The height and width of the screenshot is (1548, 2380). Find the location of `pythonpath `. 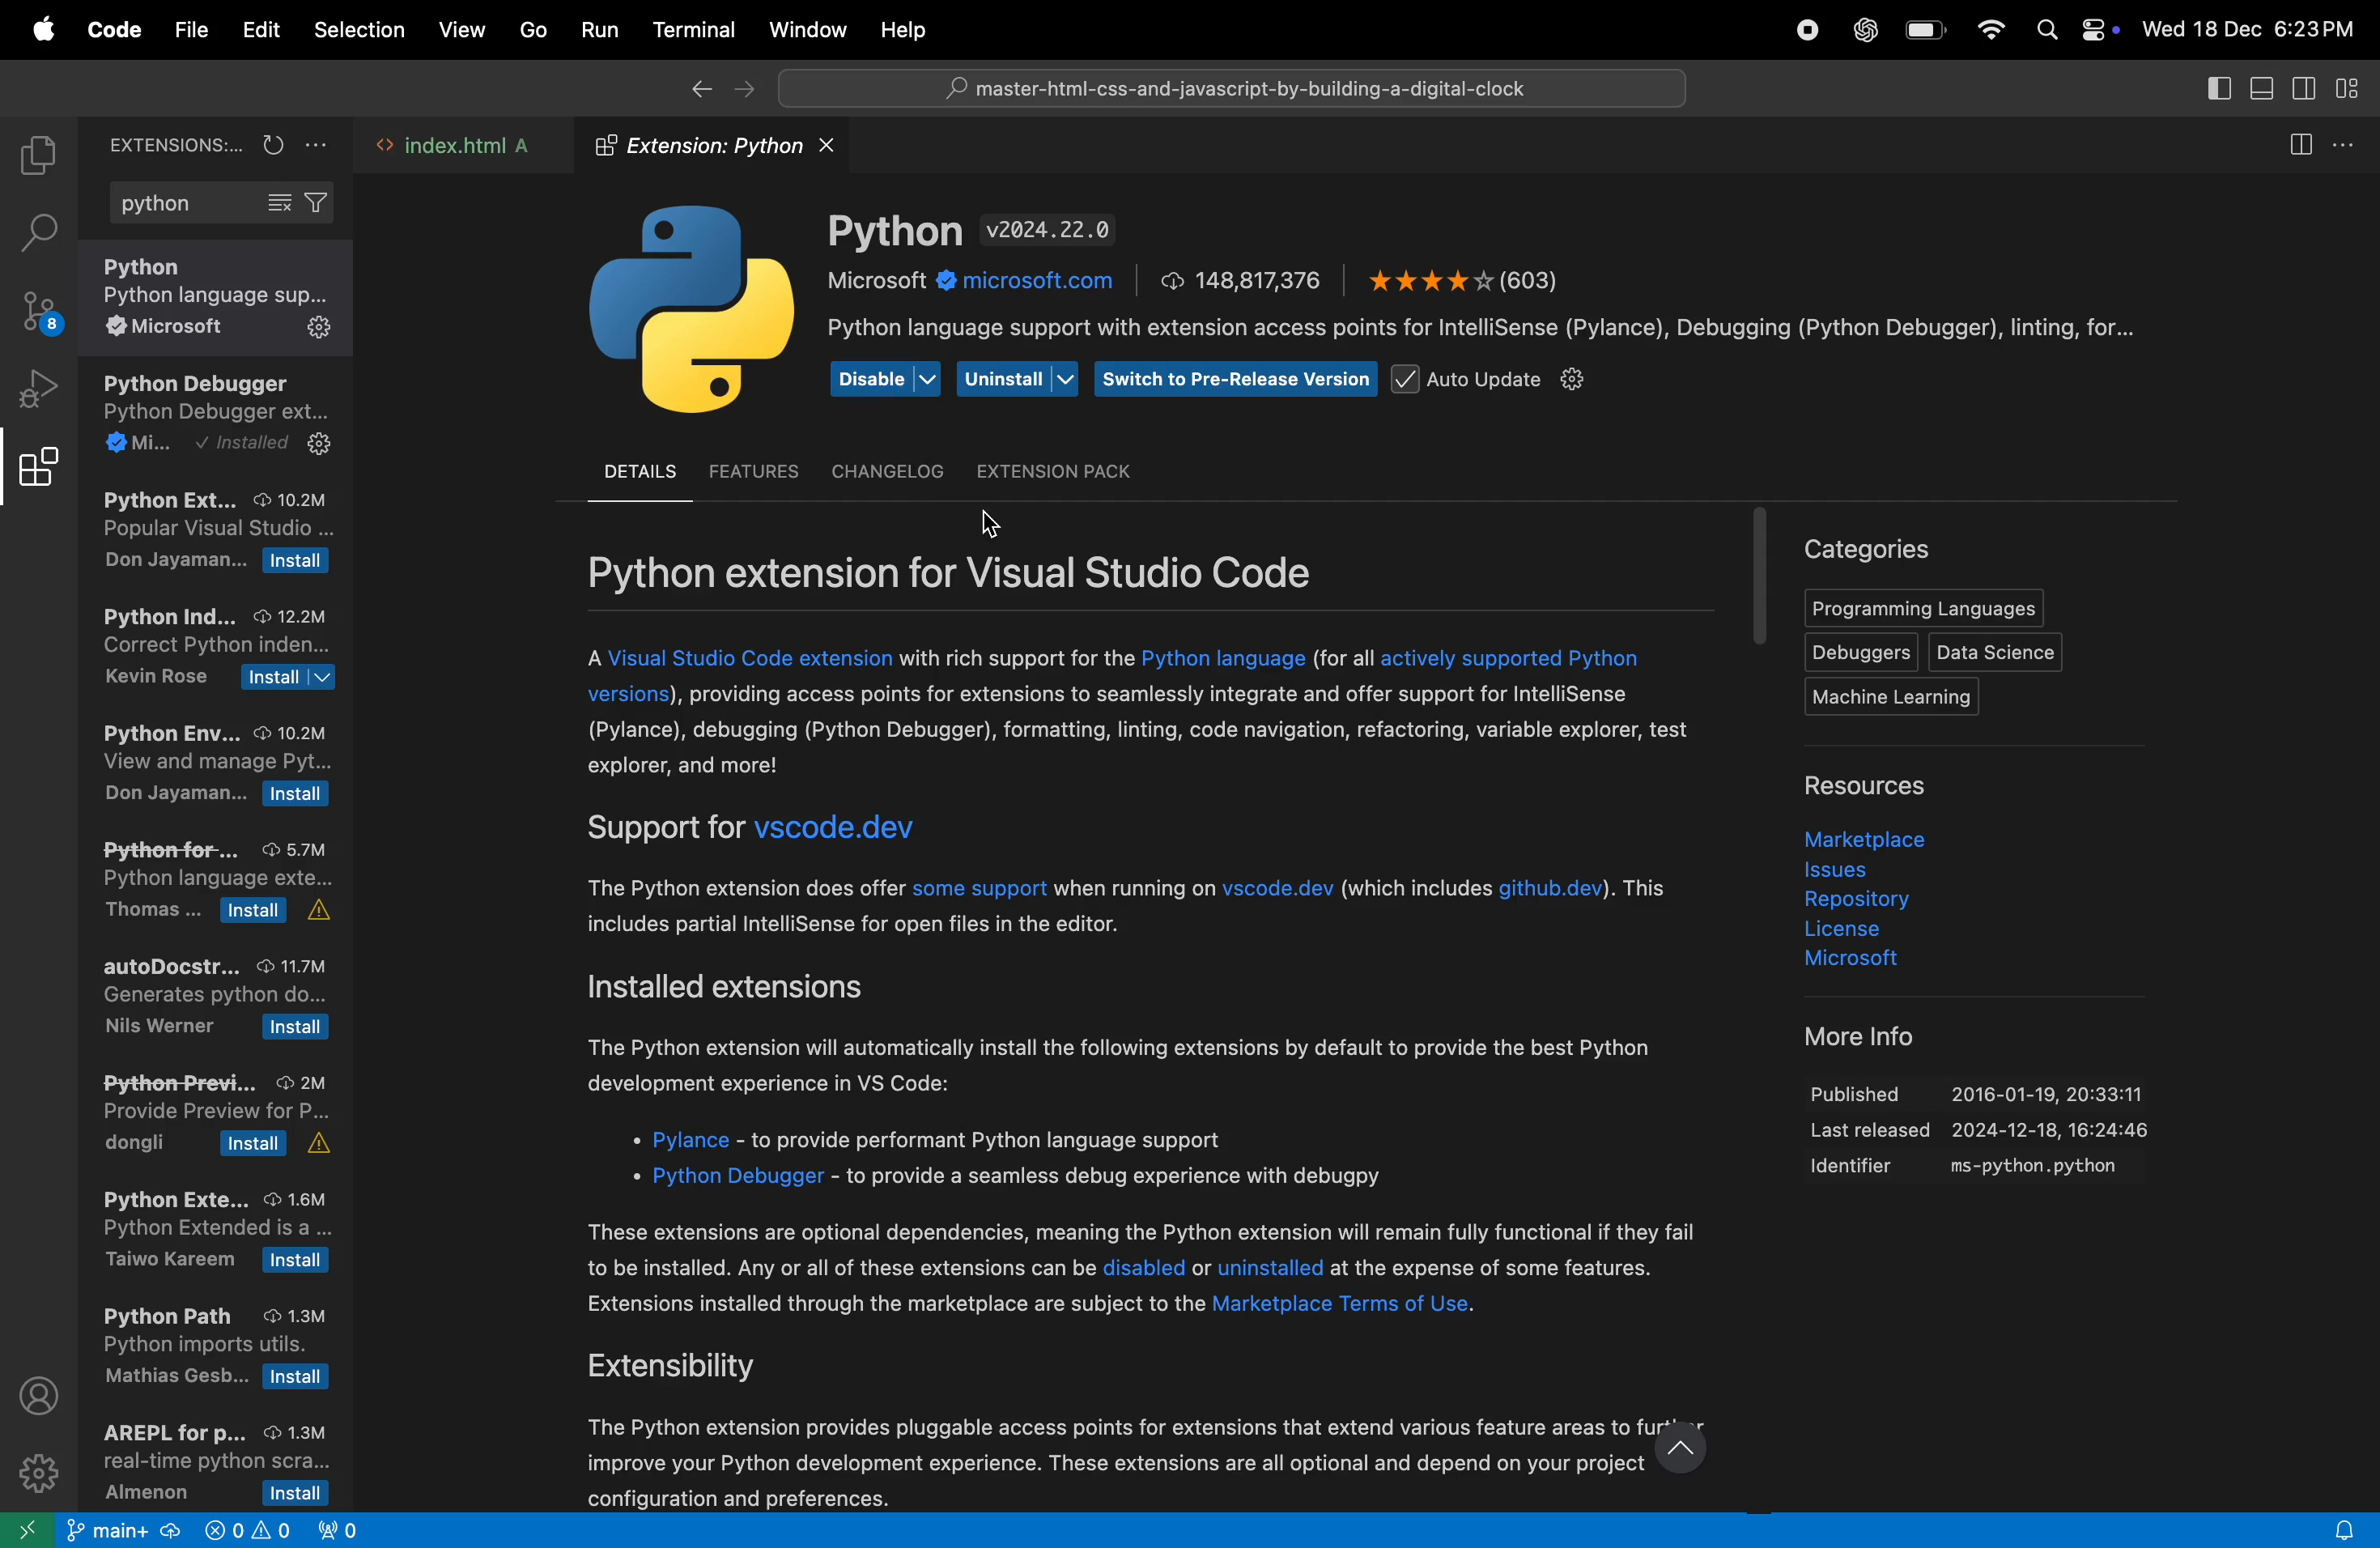

pythonpath  is located at coordinates (219, 1351).